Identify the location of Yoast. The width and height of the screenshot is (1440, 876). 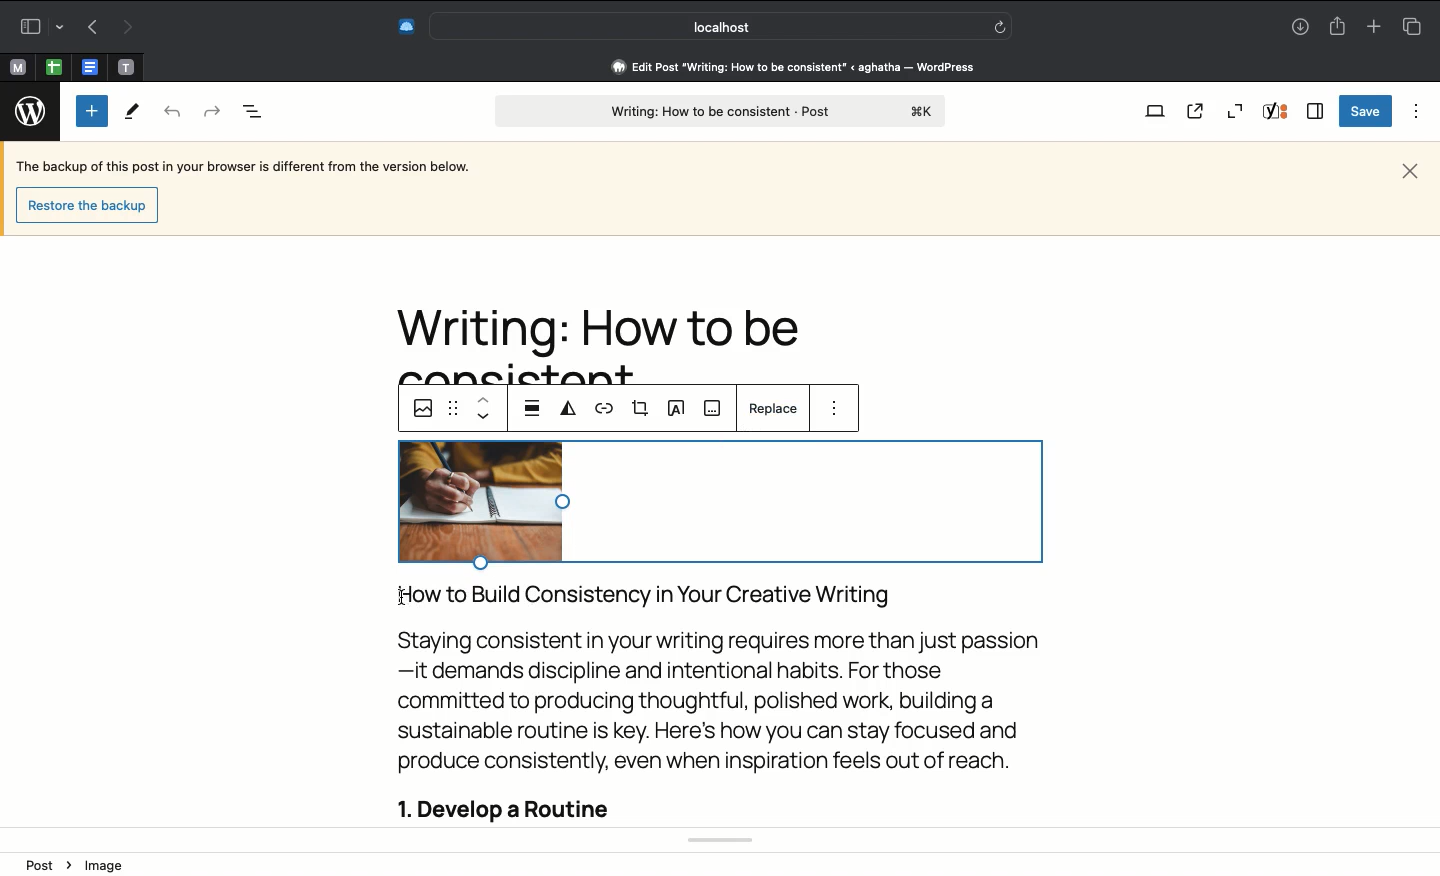
(1277, 112).